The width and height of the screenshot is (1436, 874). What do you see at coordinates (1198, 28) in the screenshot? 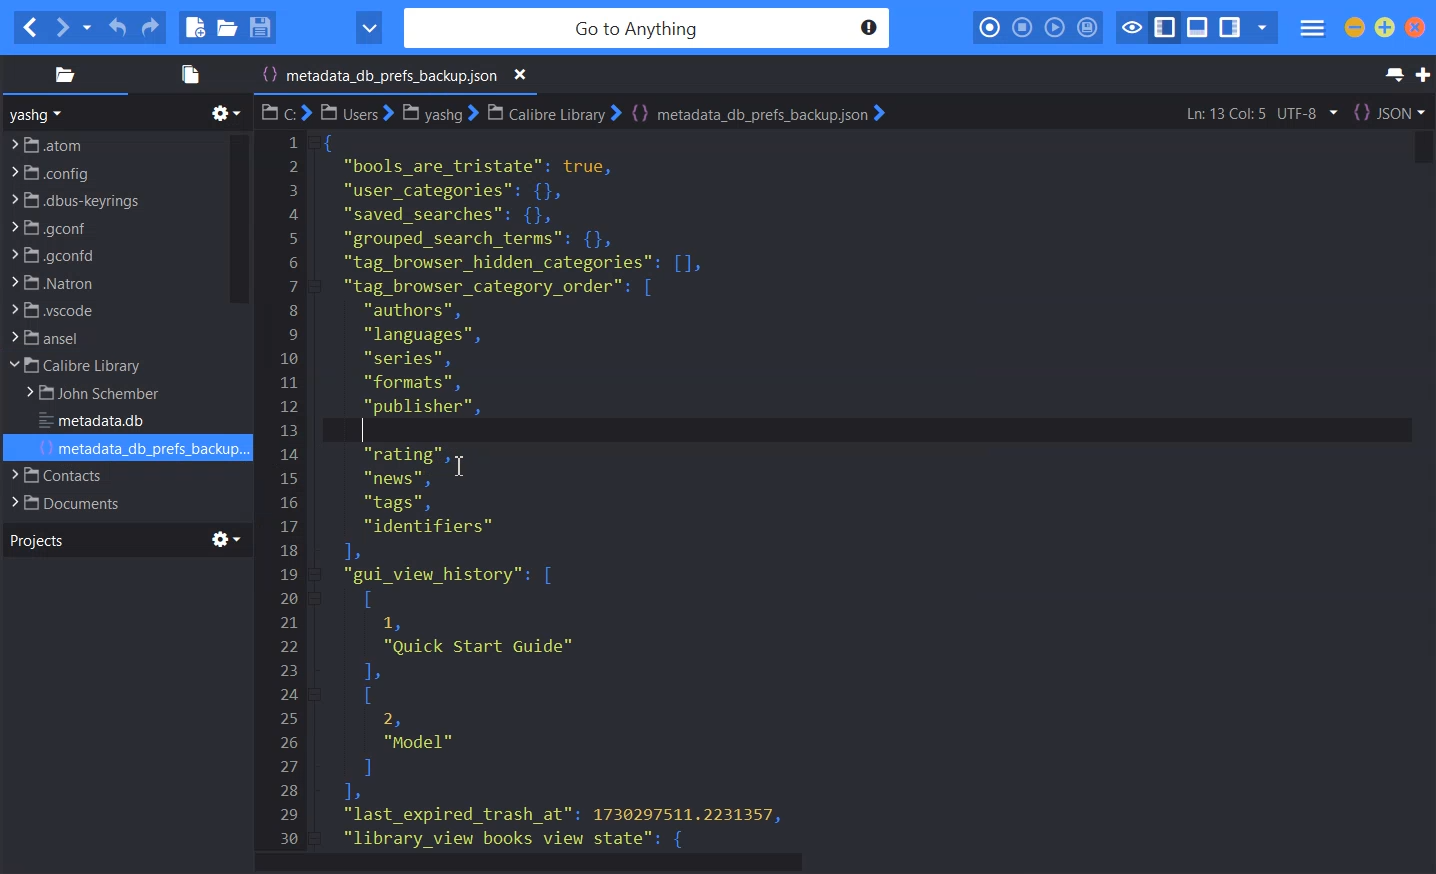
I see `Show/hide bottom pane` at bounding box center [1198, 28].